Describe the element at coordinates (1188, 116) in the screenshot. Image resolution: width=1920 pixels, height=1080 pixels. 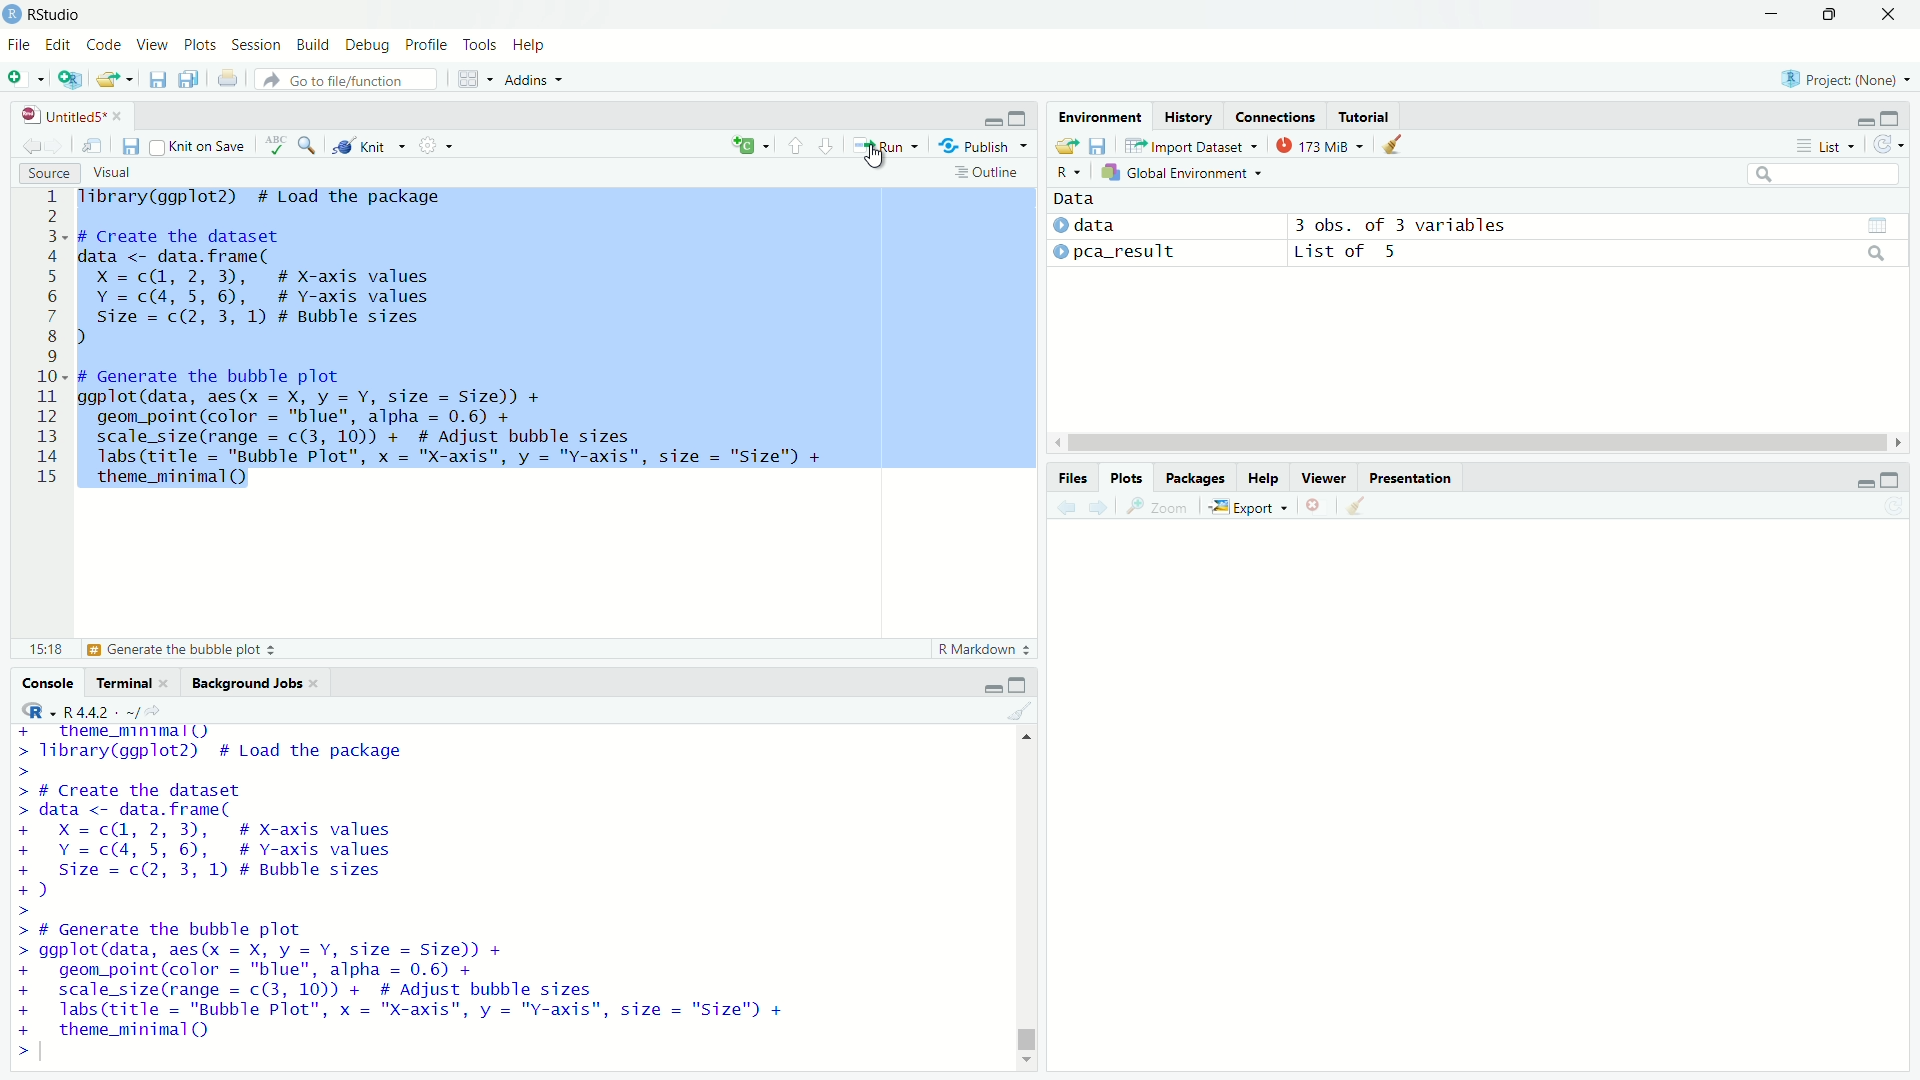
I see `history` at that location.